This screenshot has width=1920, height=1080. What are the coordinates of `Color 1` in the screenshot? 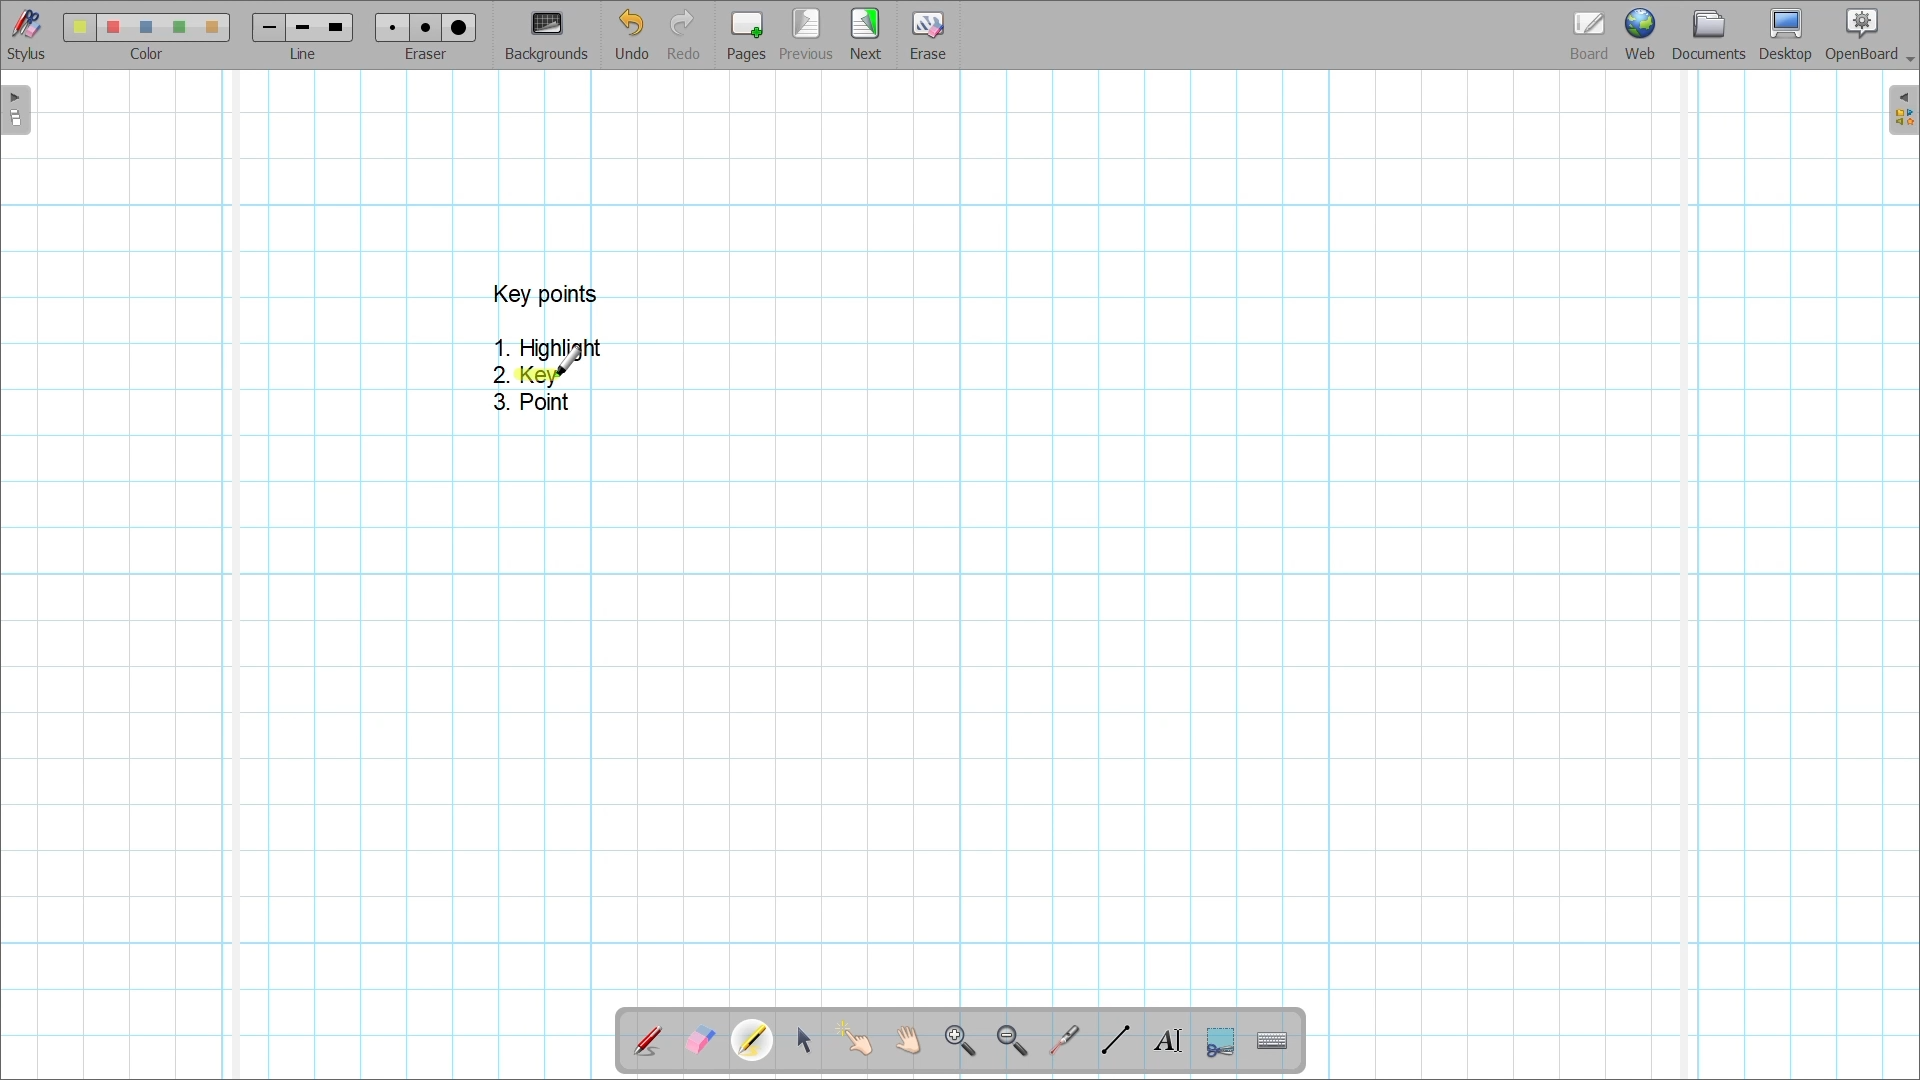 It's located at (79, 27).